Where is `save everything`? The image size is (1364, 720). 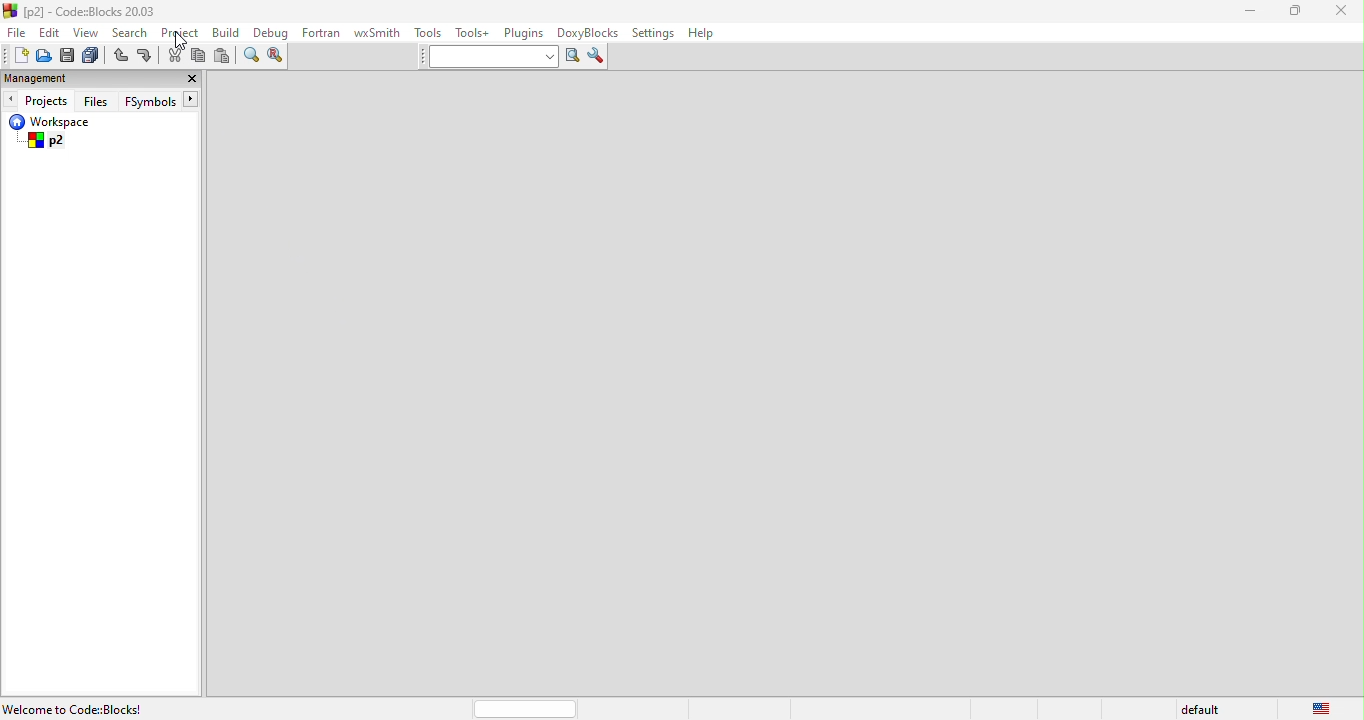
save everything is located at coordinates (92, 56).